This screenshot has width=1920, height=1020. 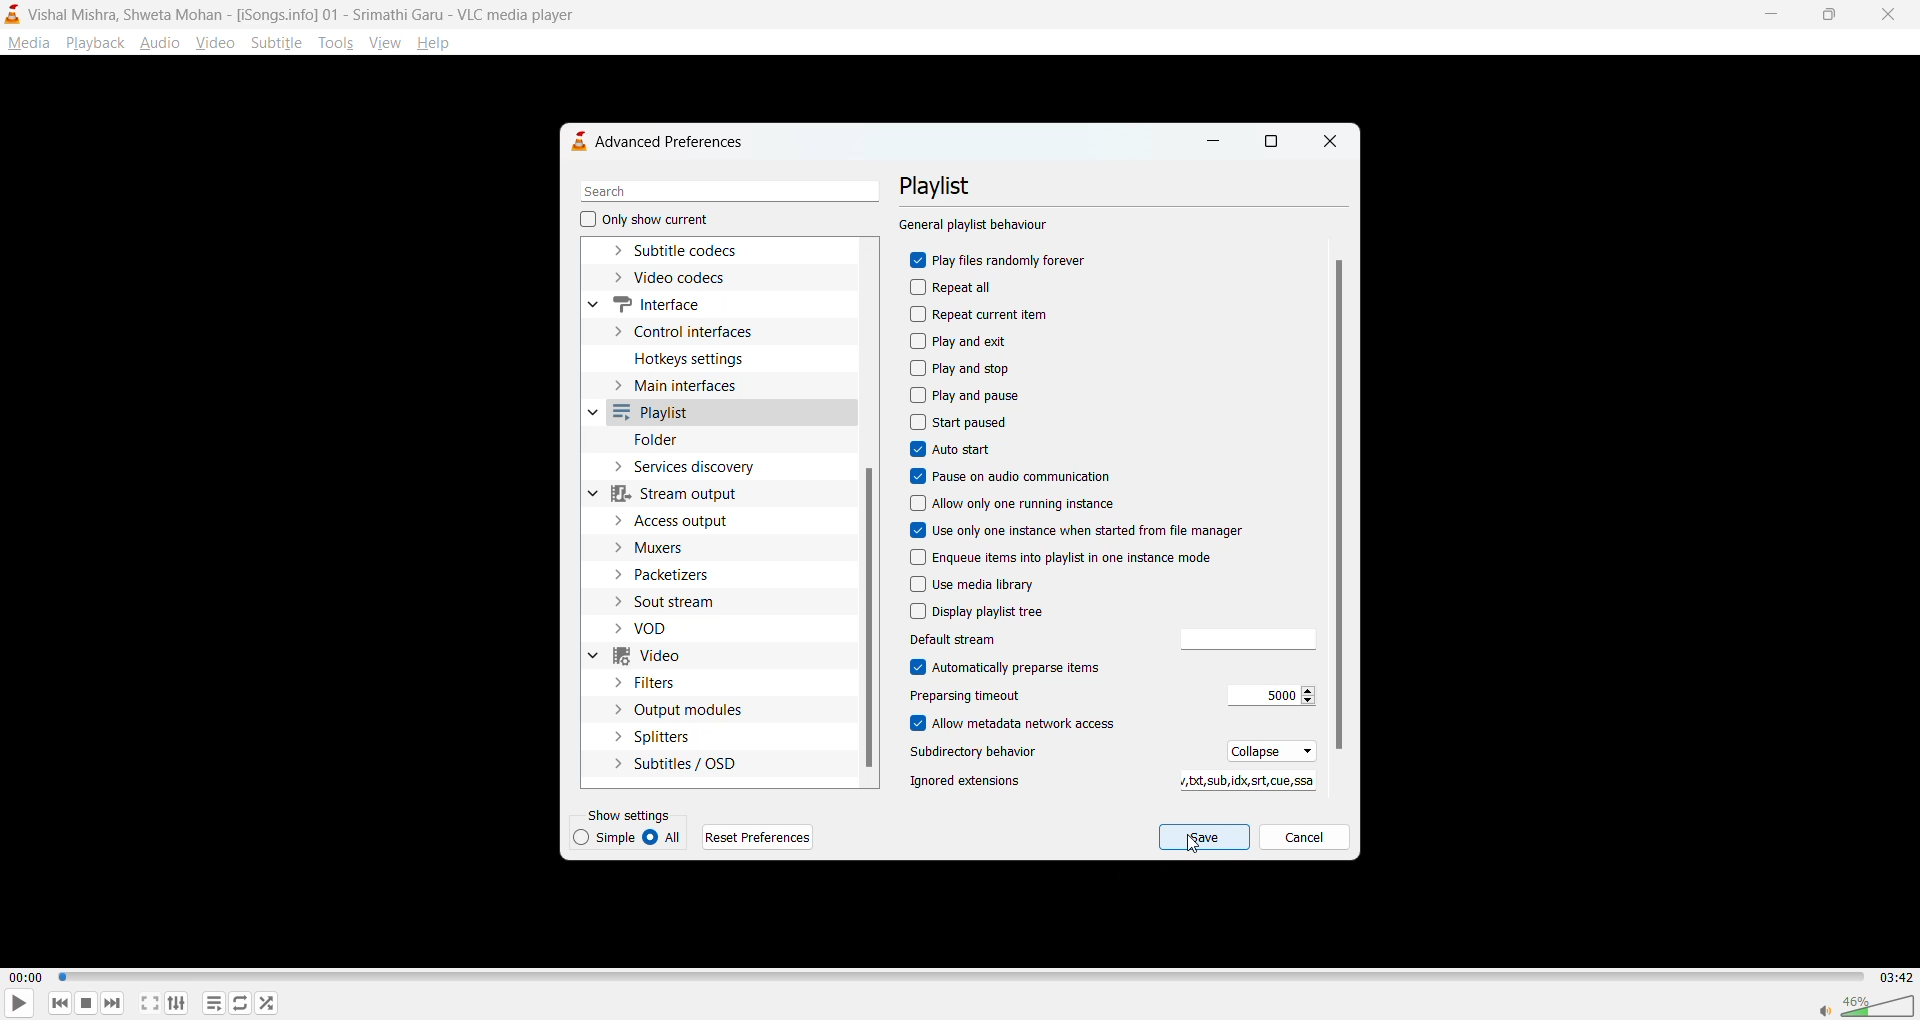 What do you see at coordinates (965, 340) in the screenshot?
I see `play and exit` at bounding box center [965, 340].